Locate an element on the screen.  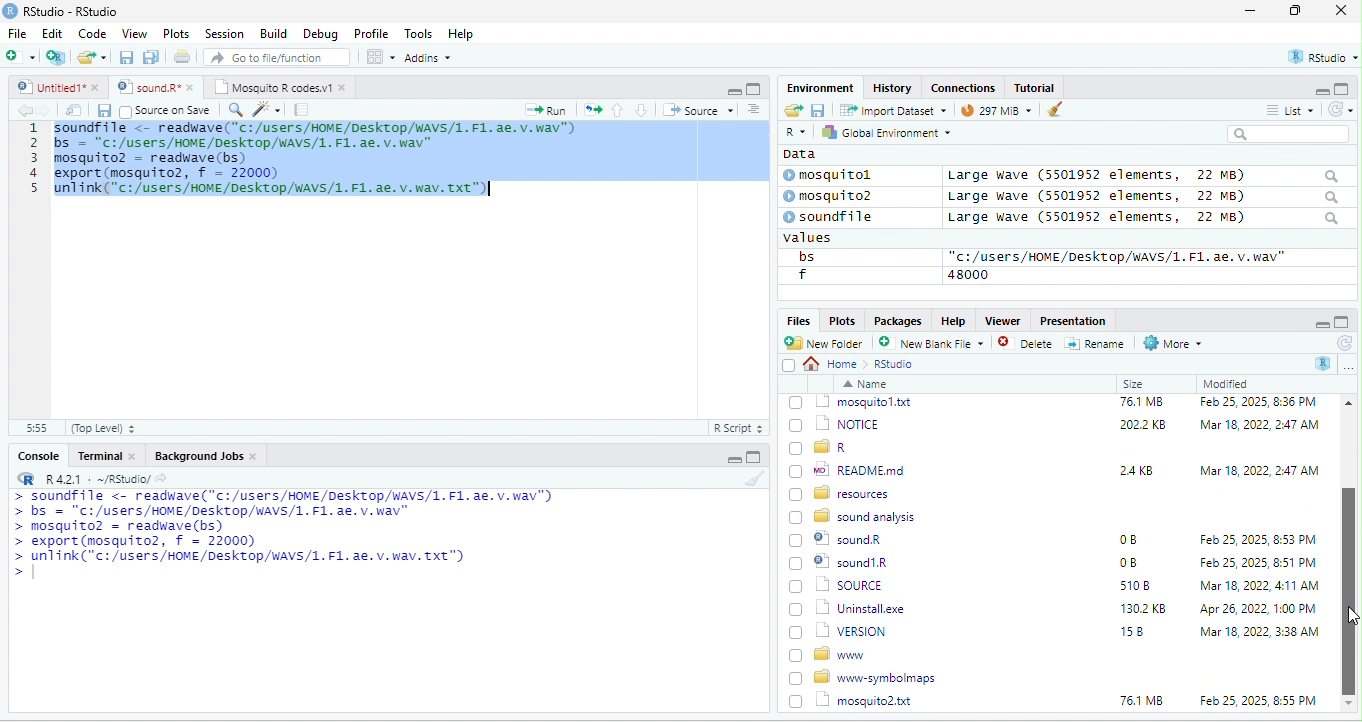
Ld bin is located at coordinates (825, 450).